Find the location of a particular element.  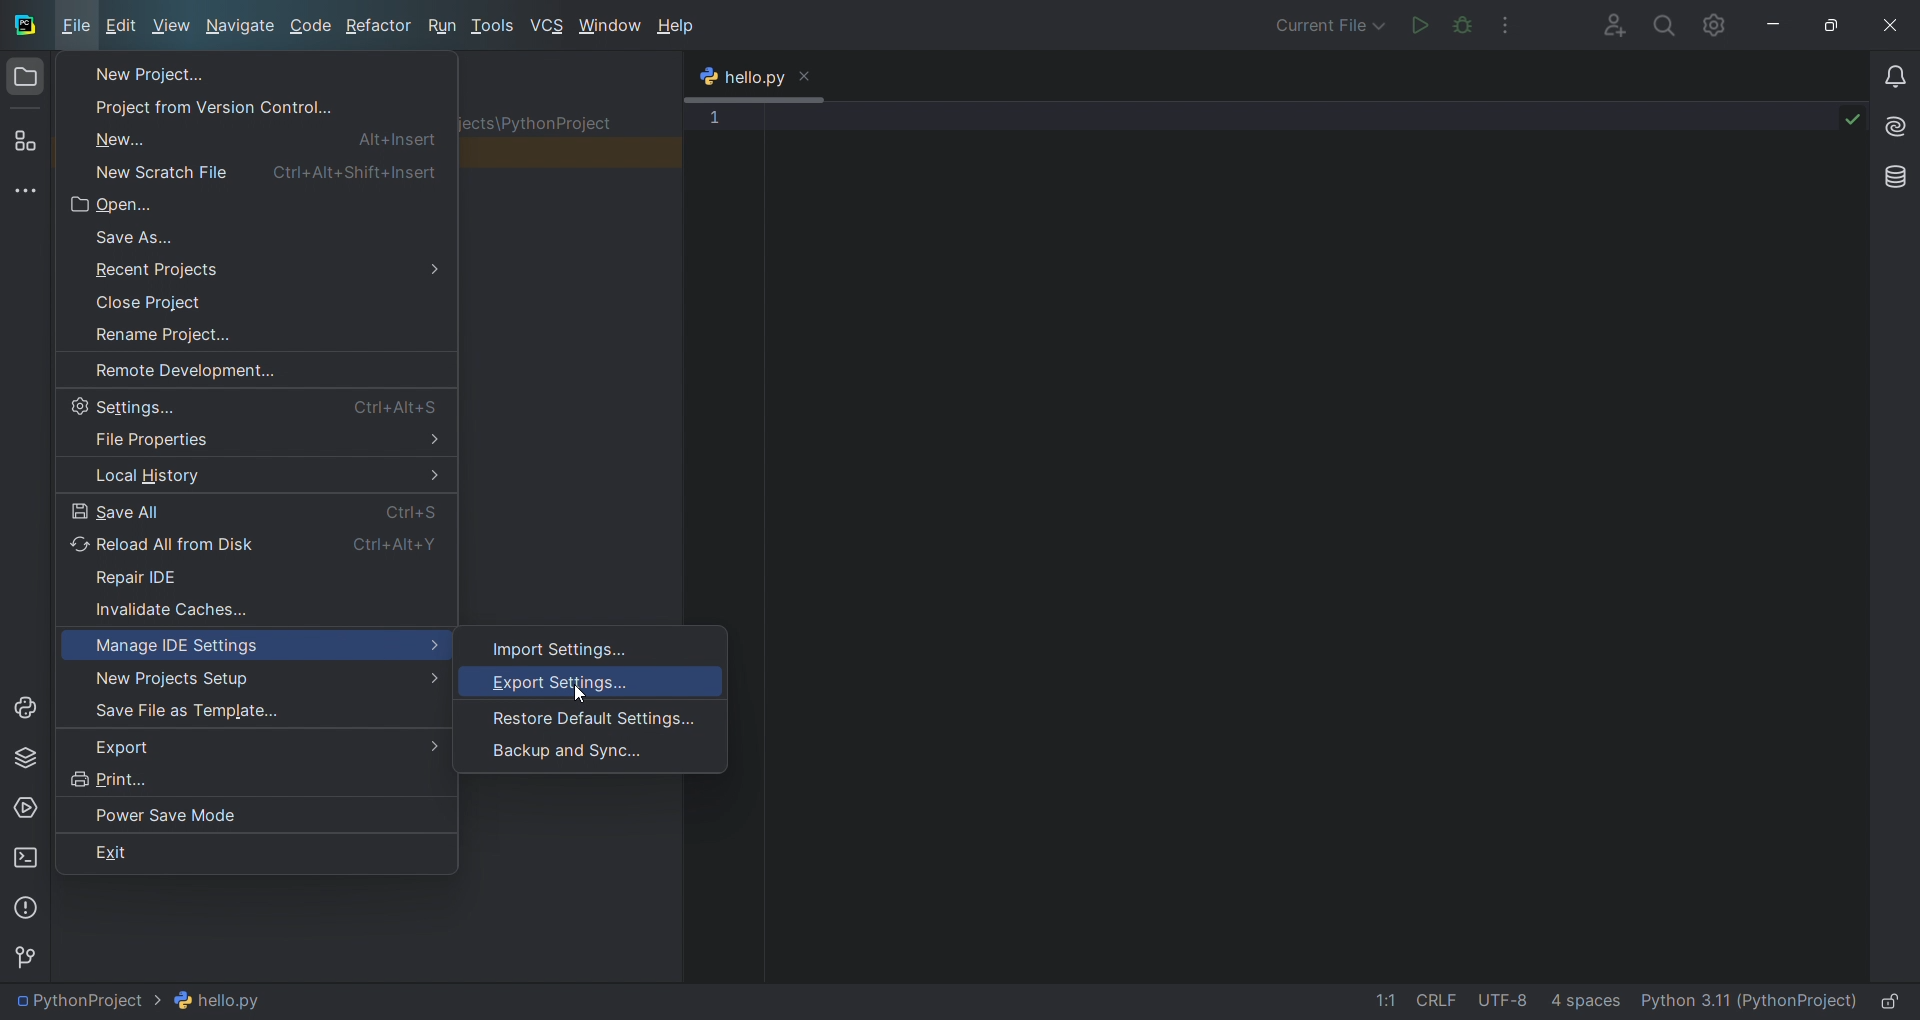

save as is located at coordinates (257, 235).